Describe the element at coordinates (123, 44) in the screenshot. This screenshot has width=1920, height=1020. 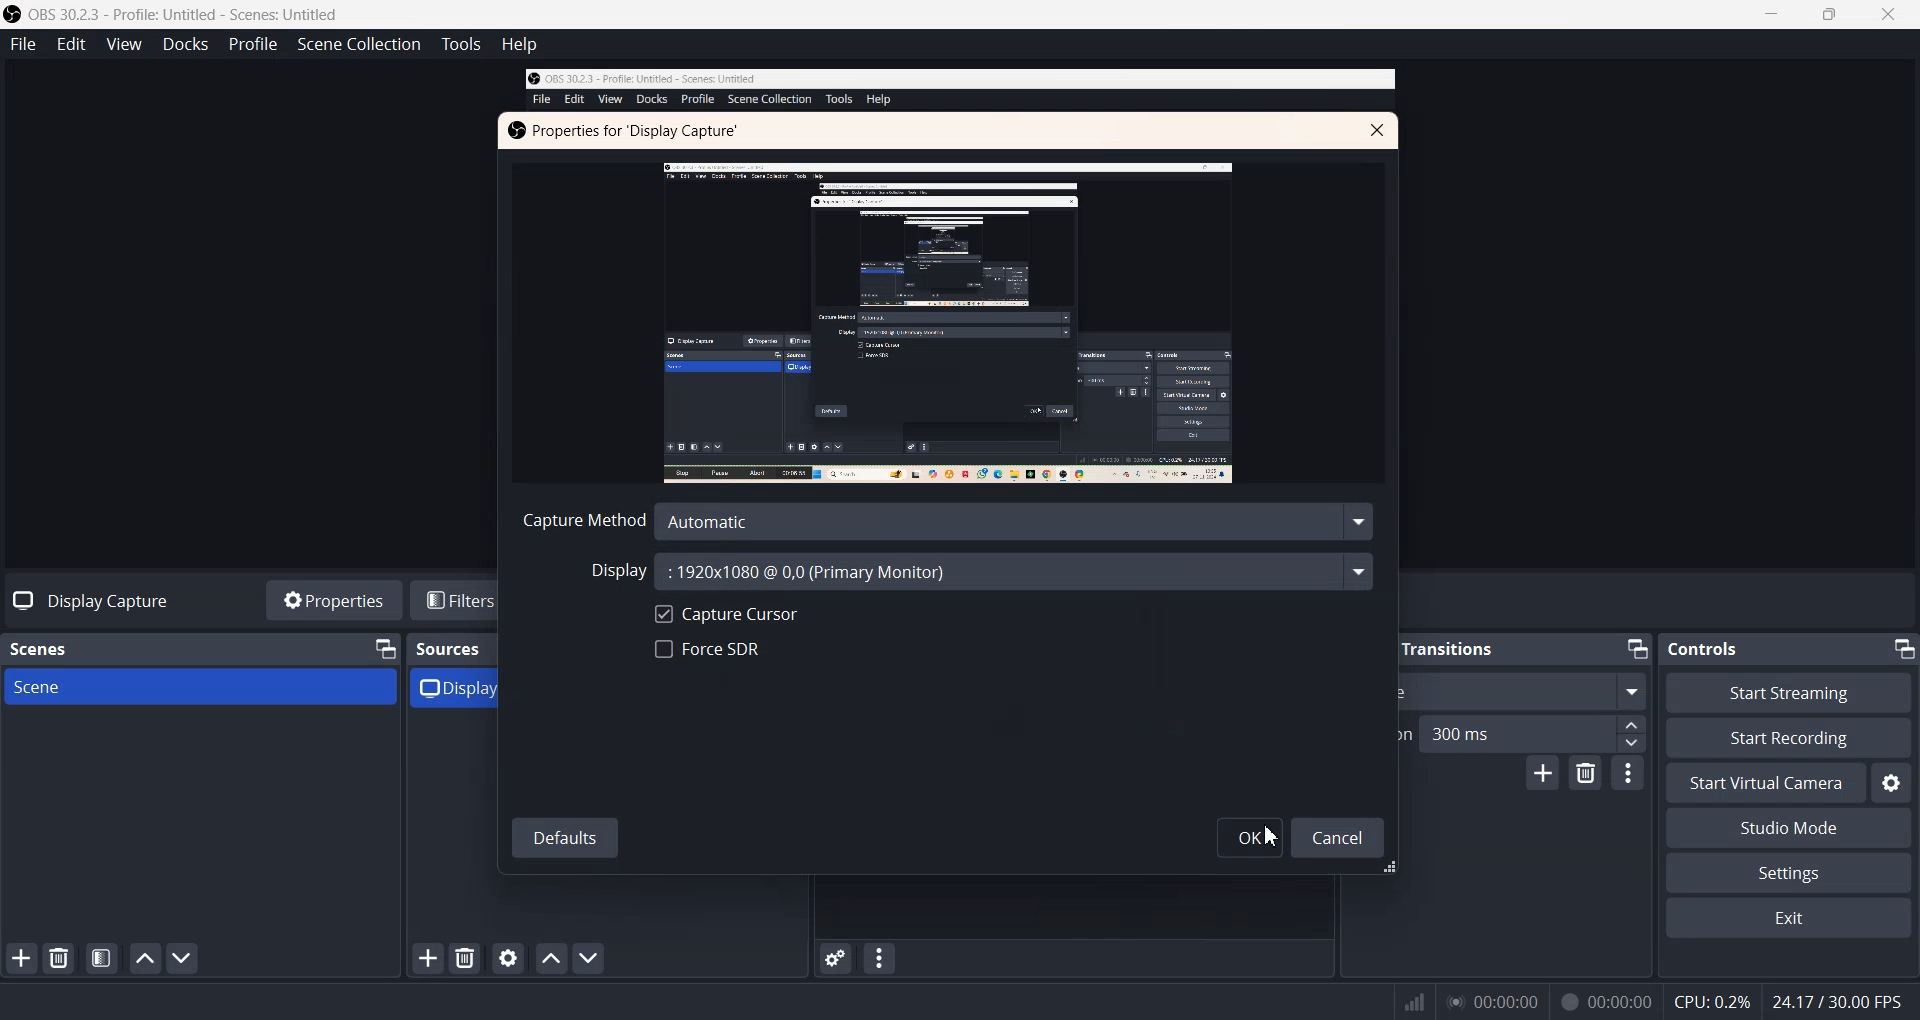
I see `View` at that location.